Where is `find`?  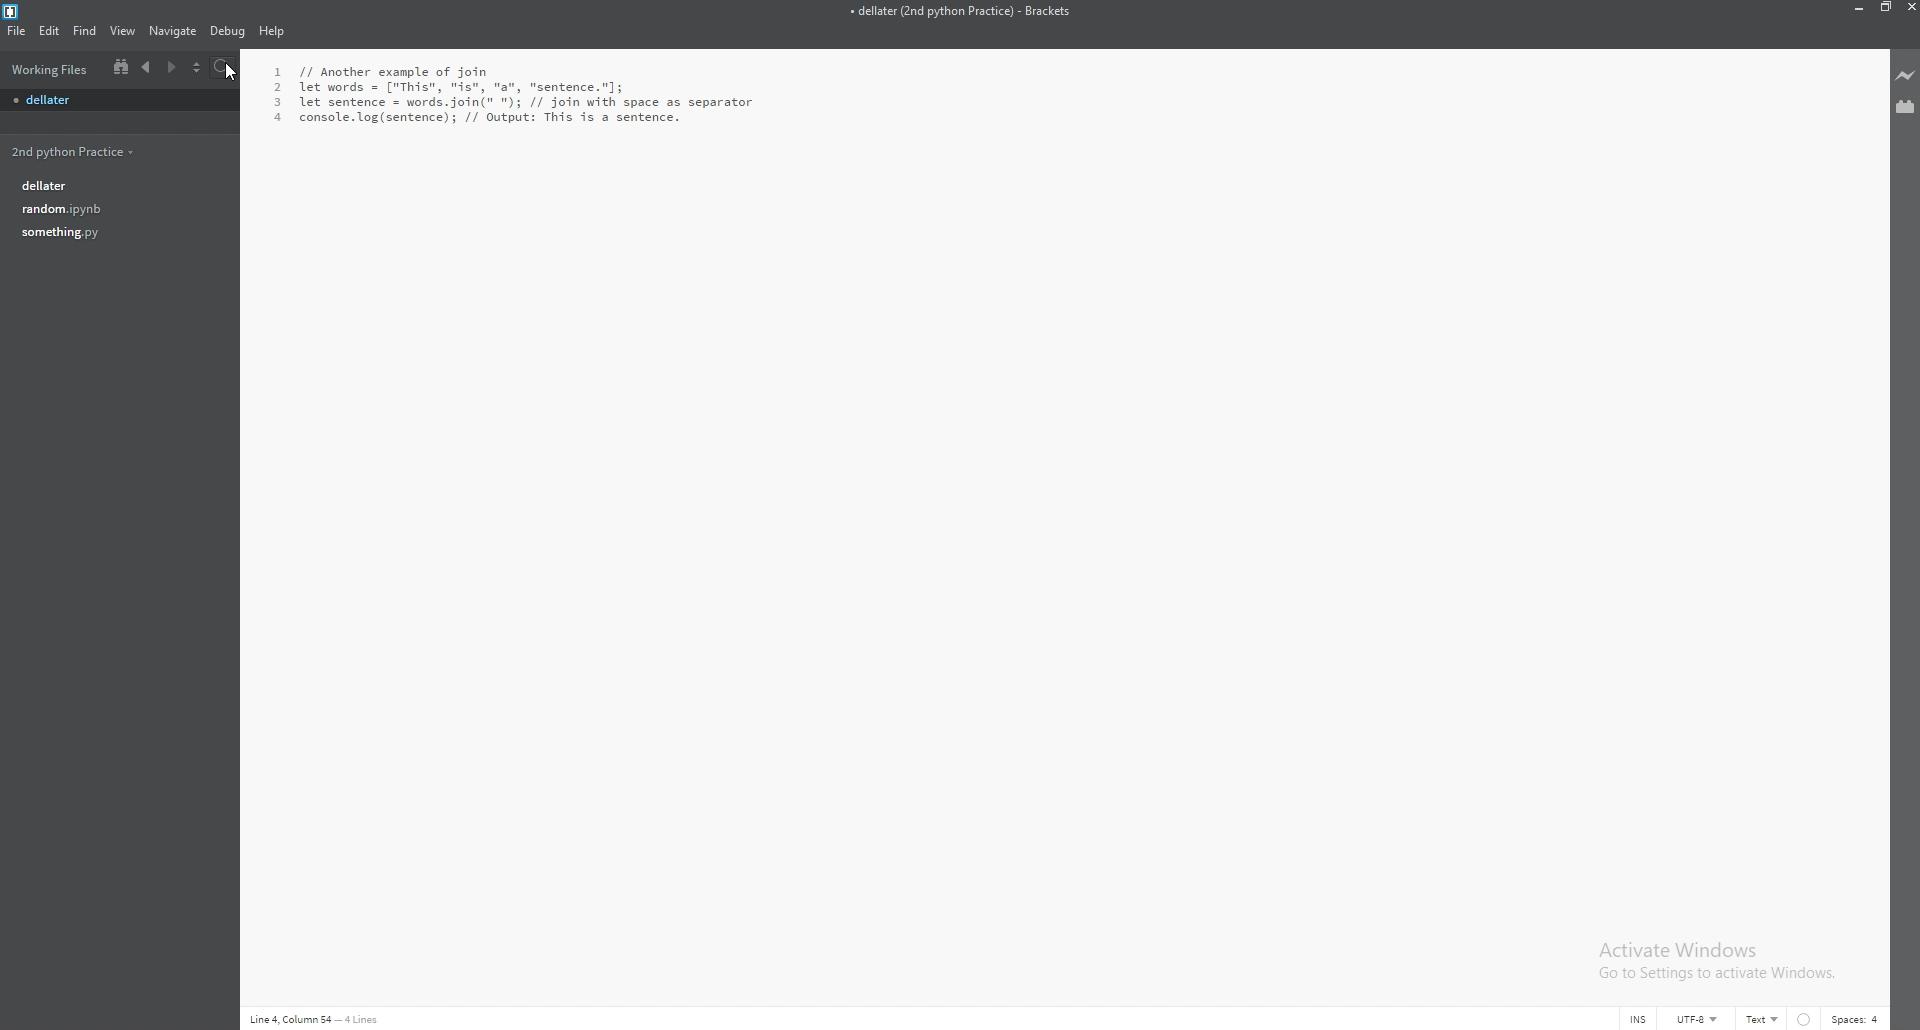 find is located at coordinates (84, 31).